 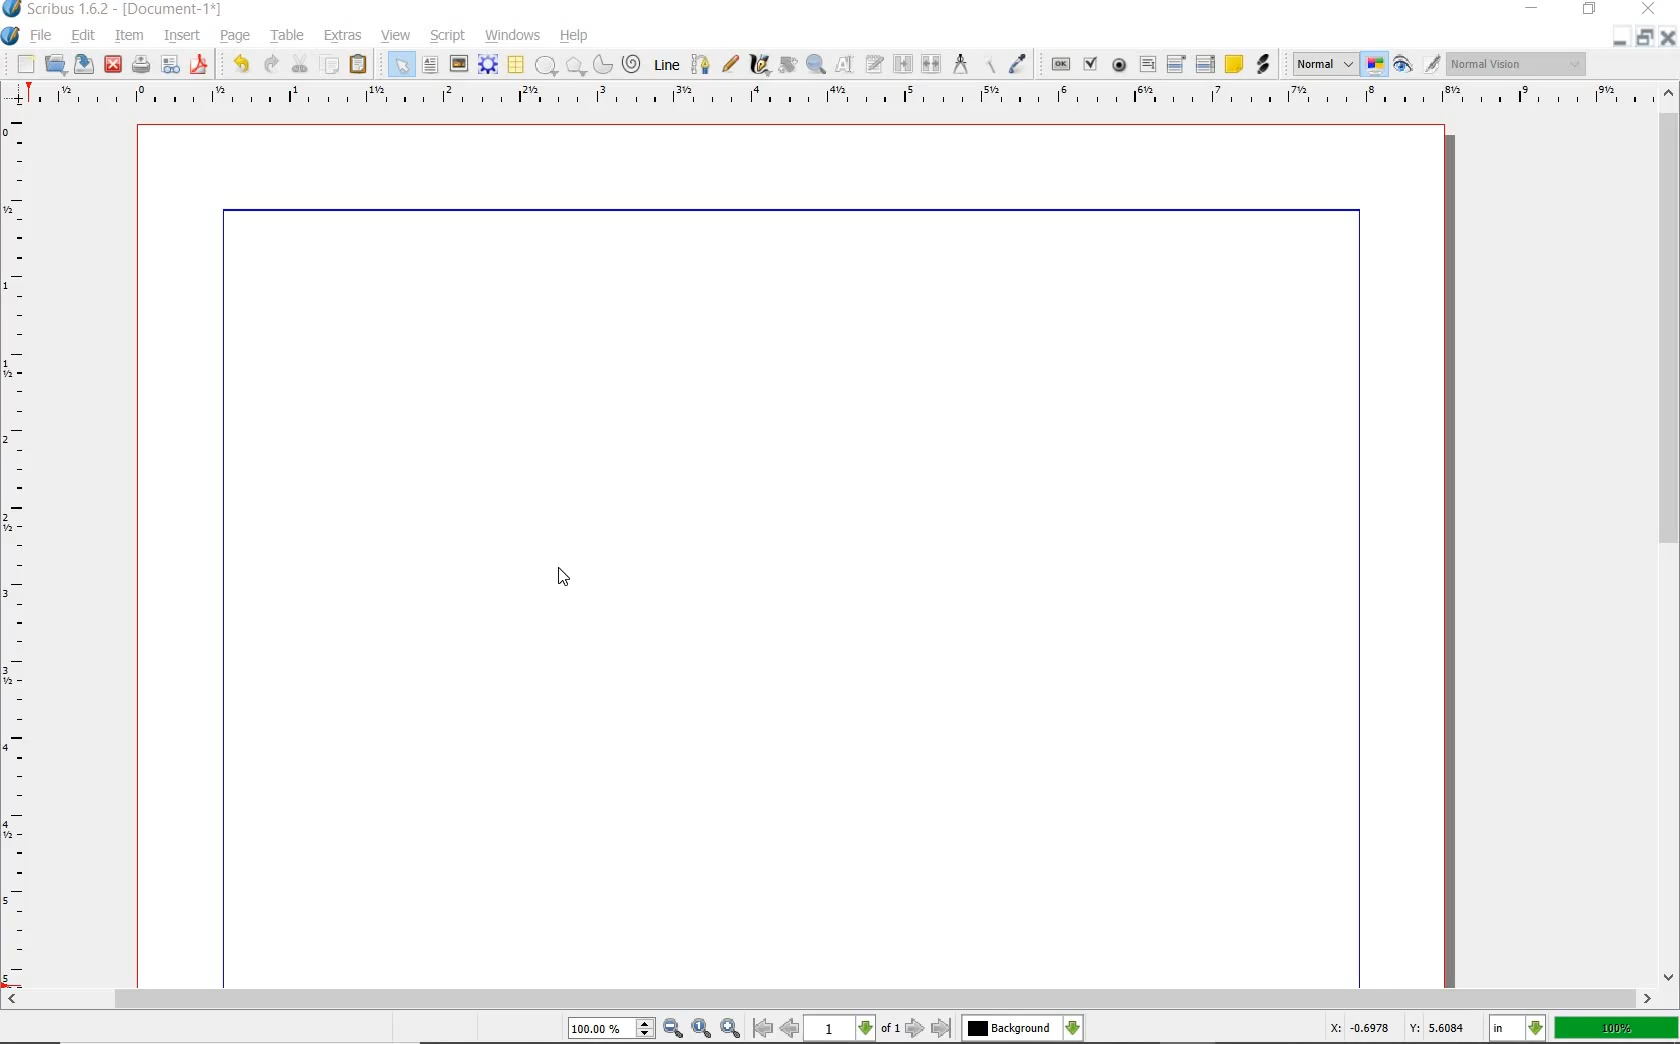 What do you see at coordinates (241, 64) in the screenshot?
I see `UNDO` at bounding box center [241, 64].